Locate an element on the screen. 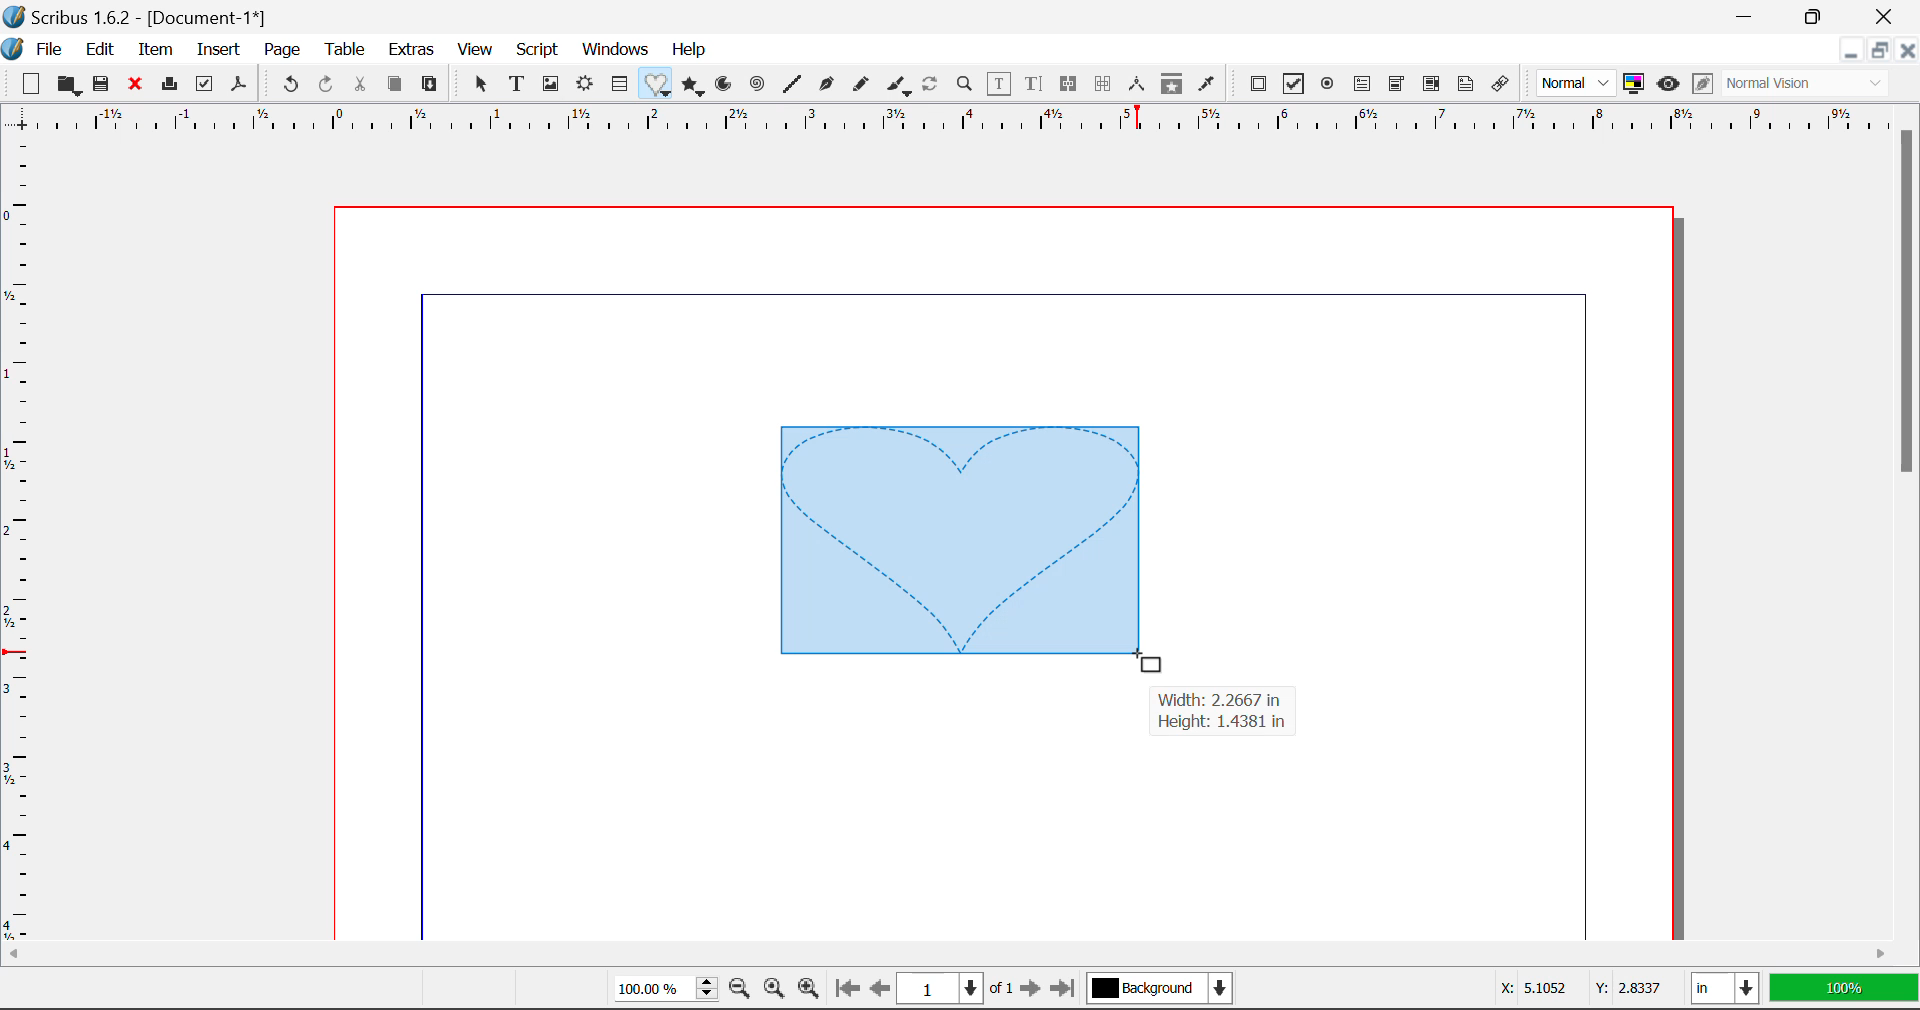 Image resolution: width=1920 pixels, height=1010 pixels. 100% is located at coordinates (660, 991).